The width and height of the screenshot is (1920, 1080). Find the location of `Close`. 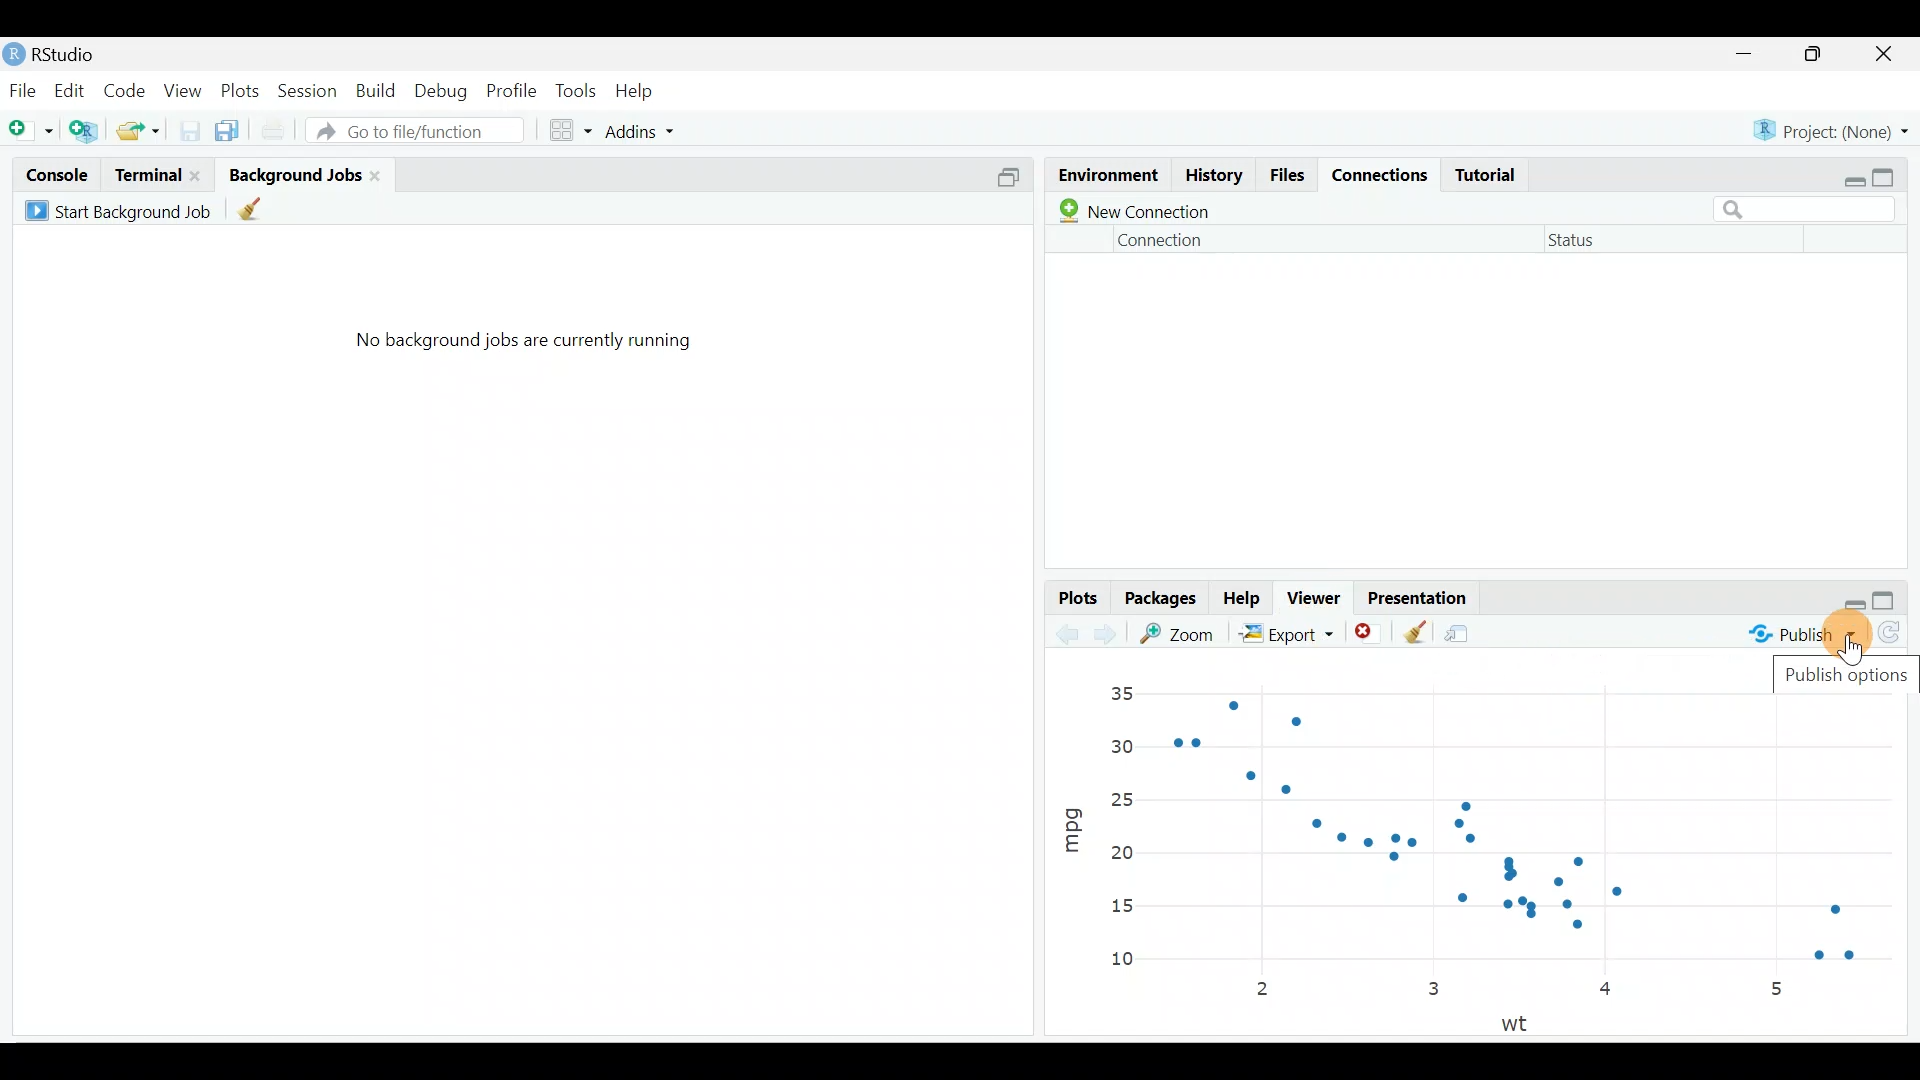

Close is located at coordinates (1886, 55).